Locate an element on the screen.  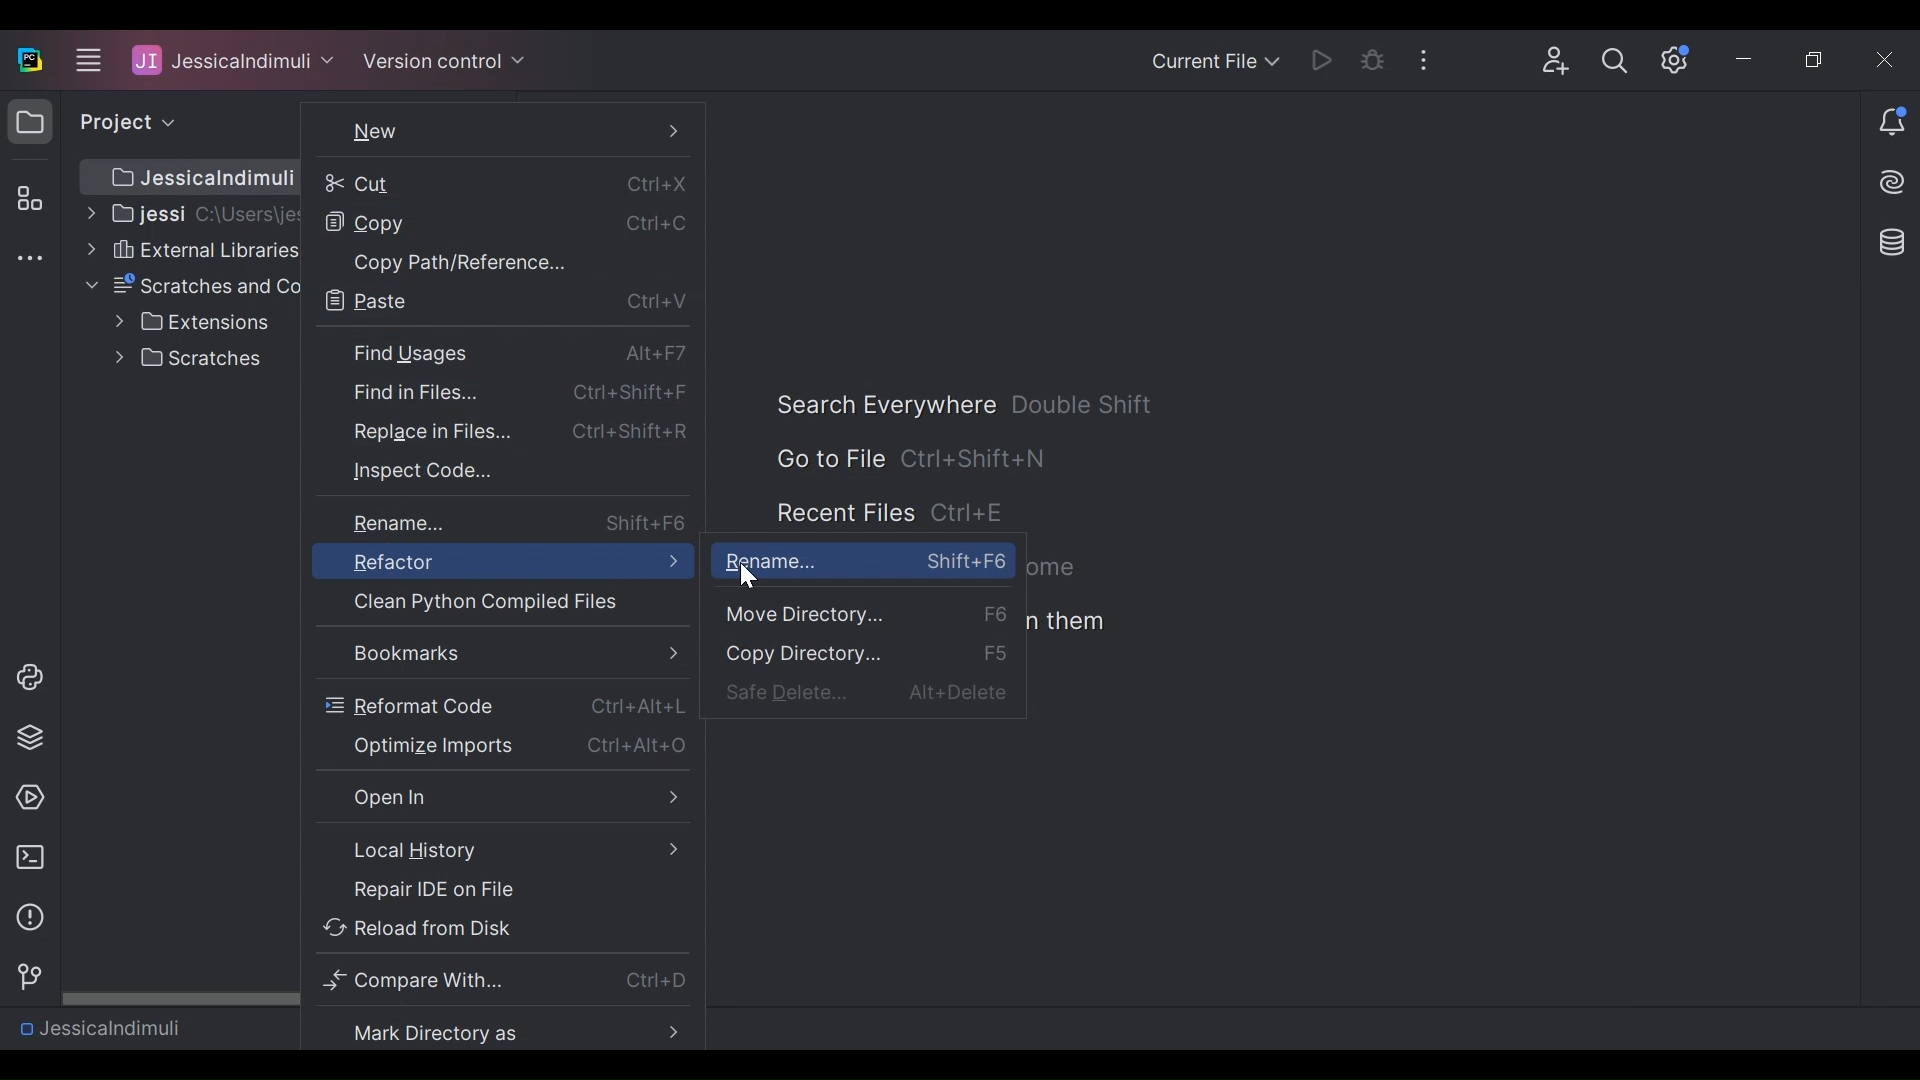
Find in Files is located at coordinates (502, 390).